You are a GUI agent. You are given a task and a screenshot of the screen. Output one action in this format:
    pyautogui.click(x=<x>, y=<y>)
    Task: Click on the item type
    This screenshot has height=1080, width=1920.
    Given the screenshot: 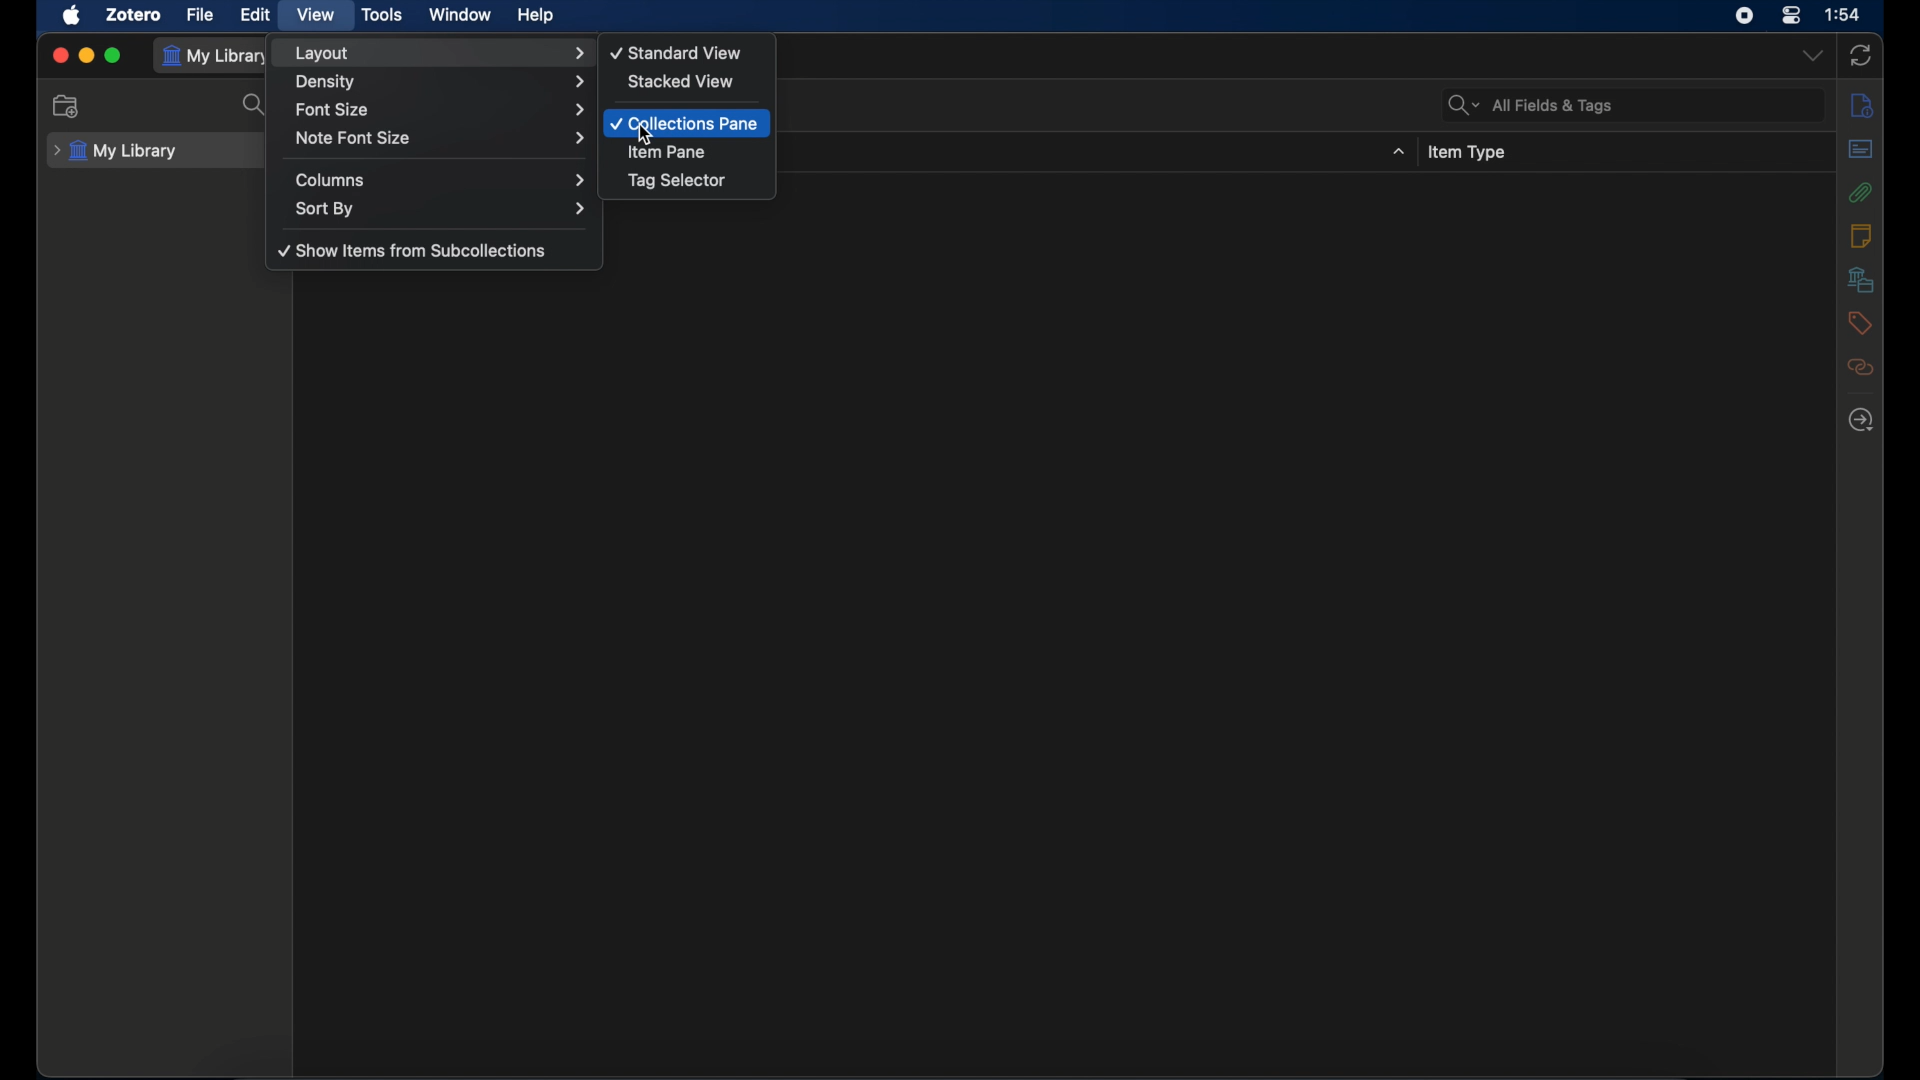 What is the action you would take?
    pyautogui.click(x=1470, y=152)
    